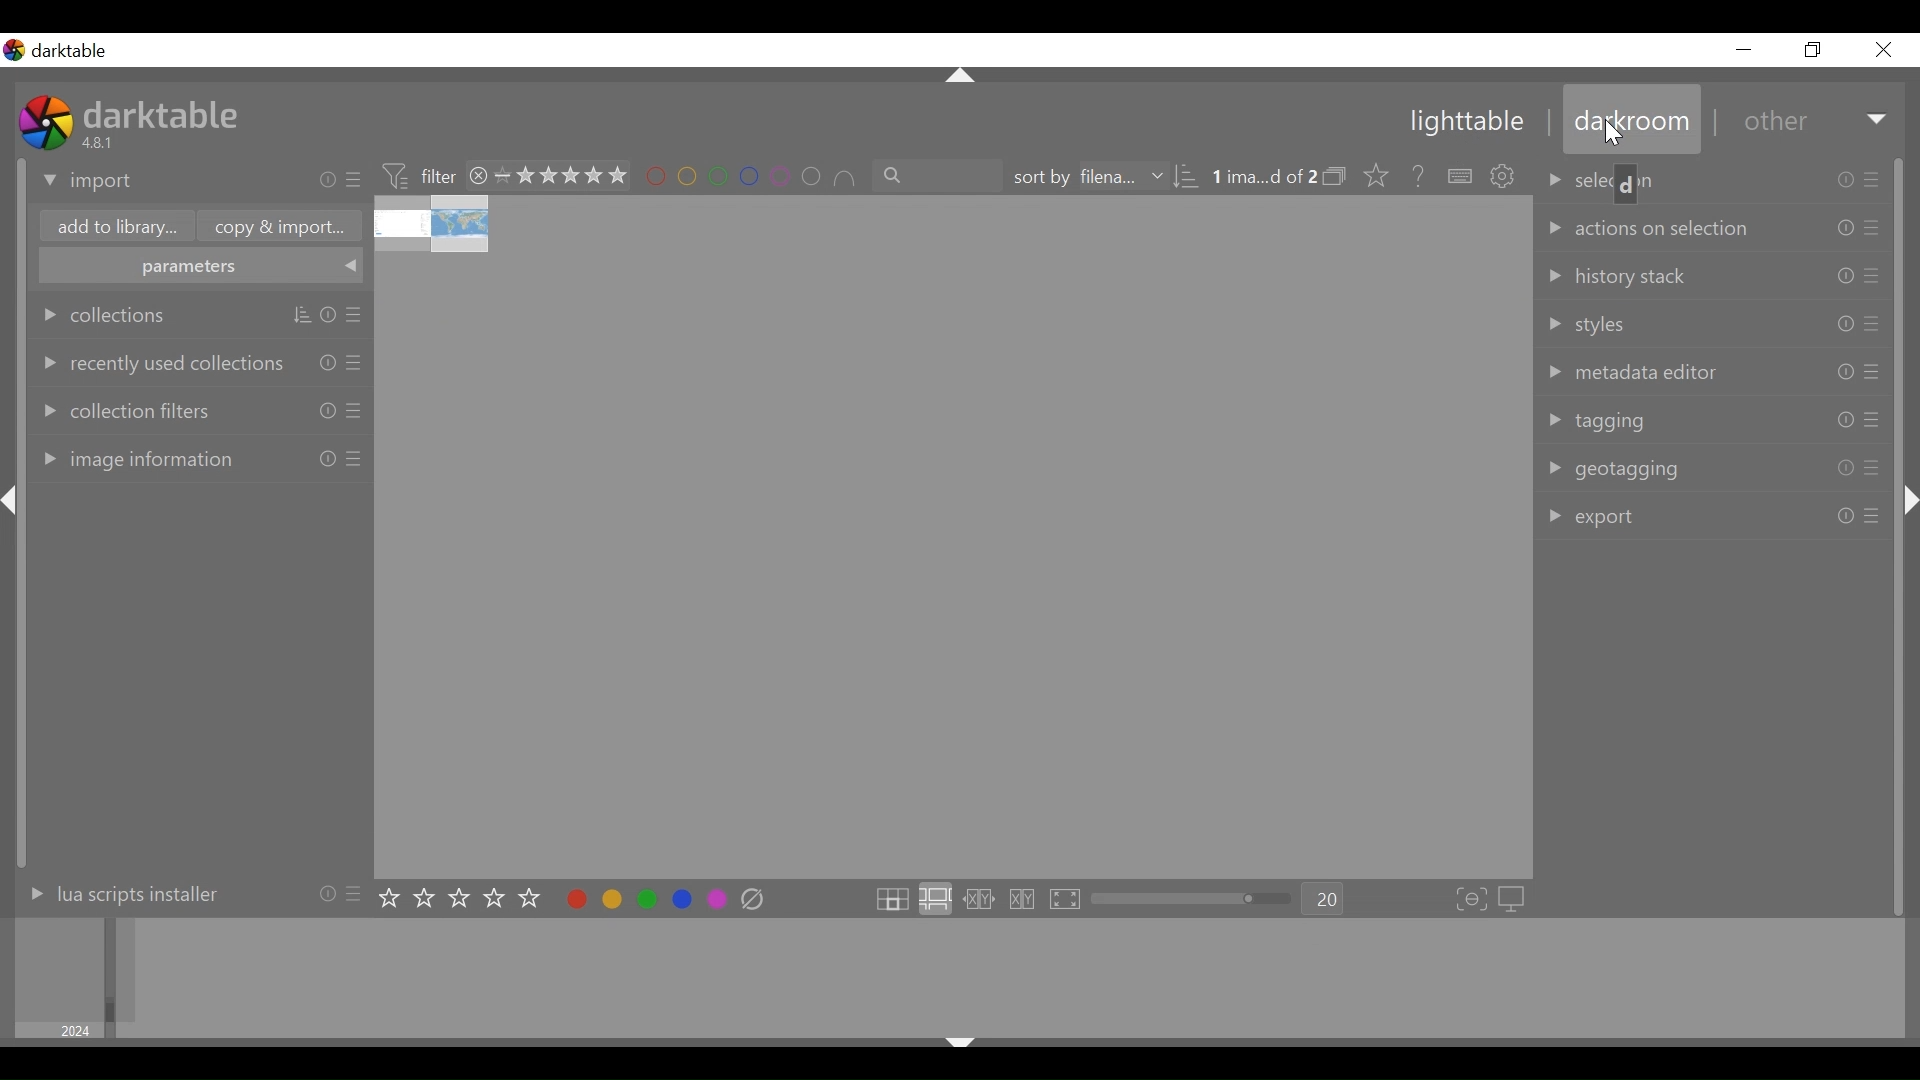 The image size is (1920, 1080). I want to click on , so click(358, 365).